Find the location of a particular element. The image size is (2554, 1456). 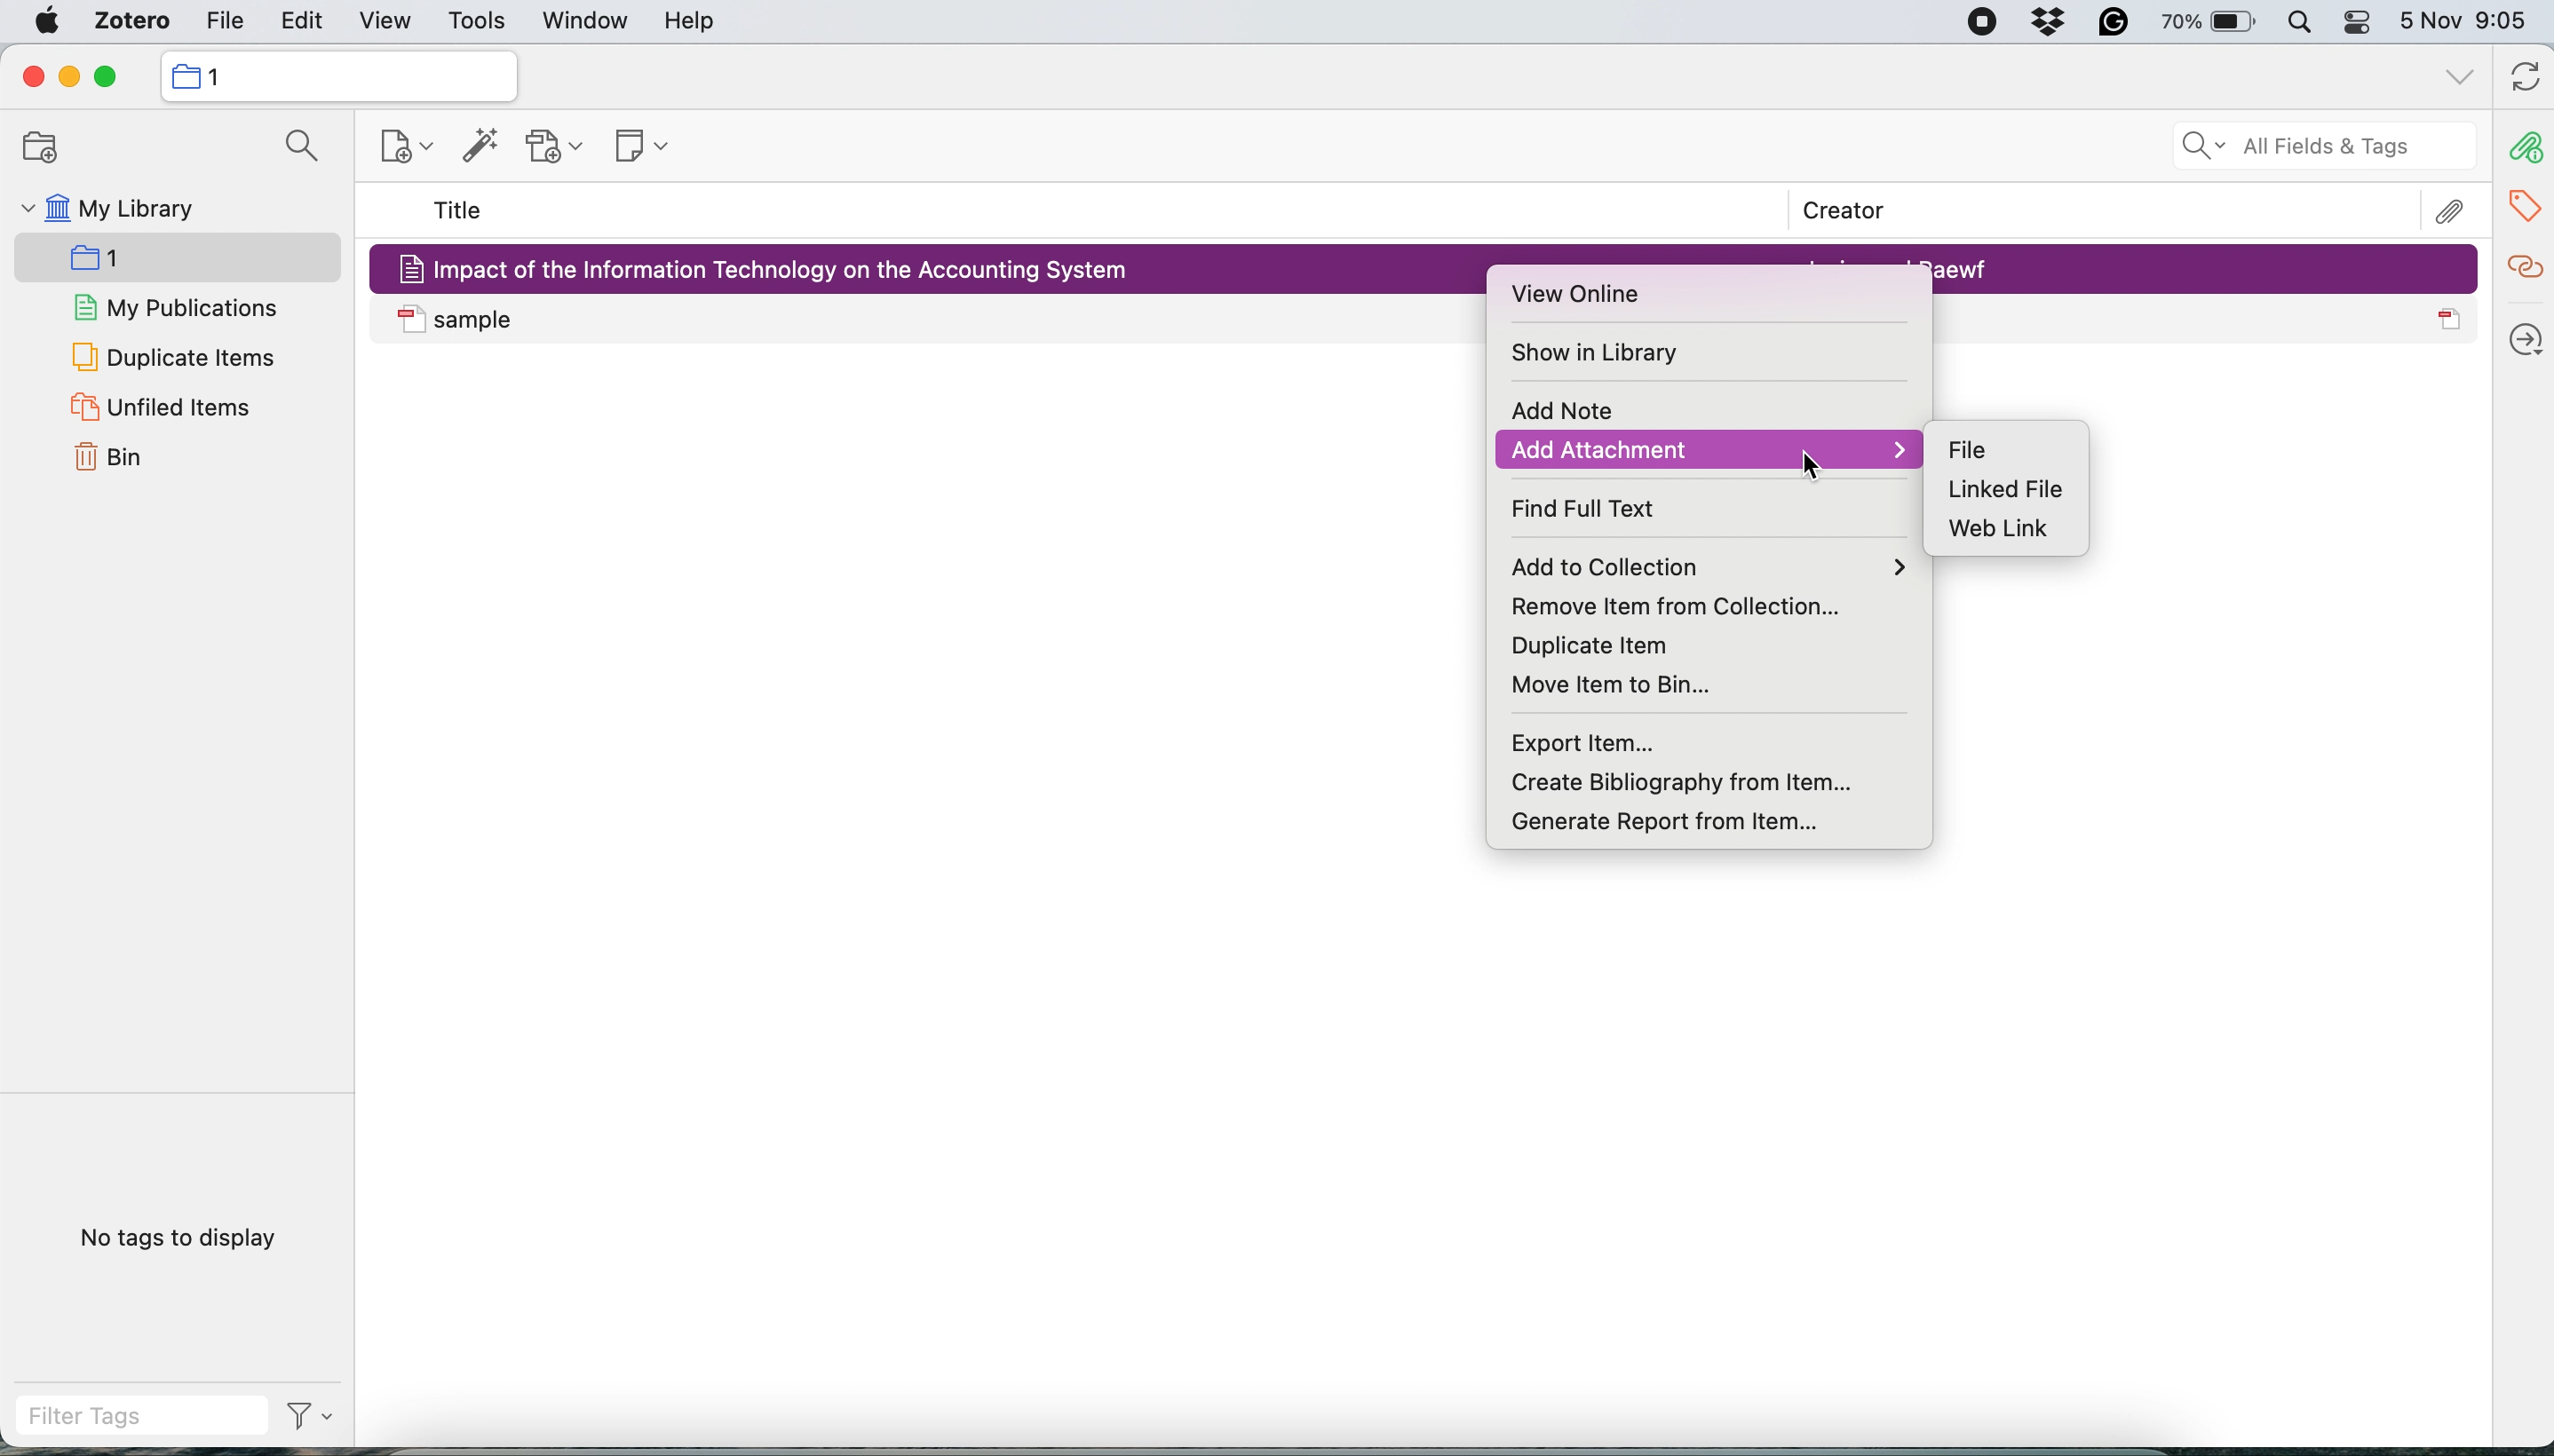

spotlight search is located at coordinates (2299, 25).